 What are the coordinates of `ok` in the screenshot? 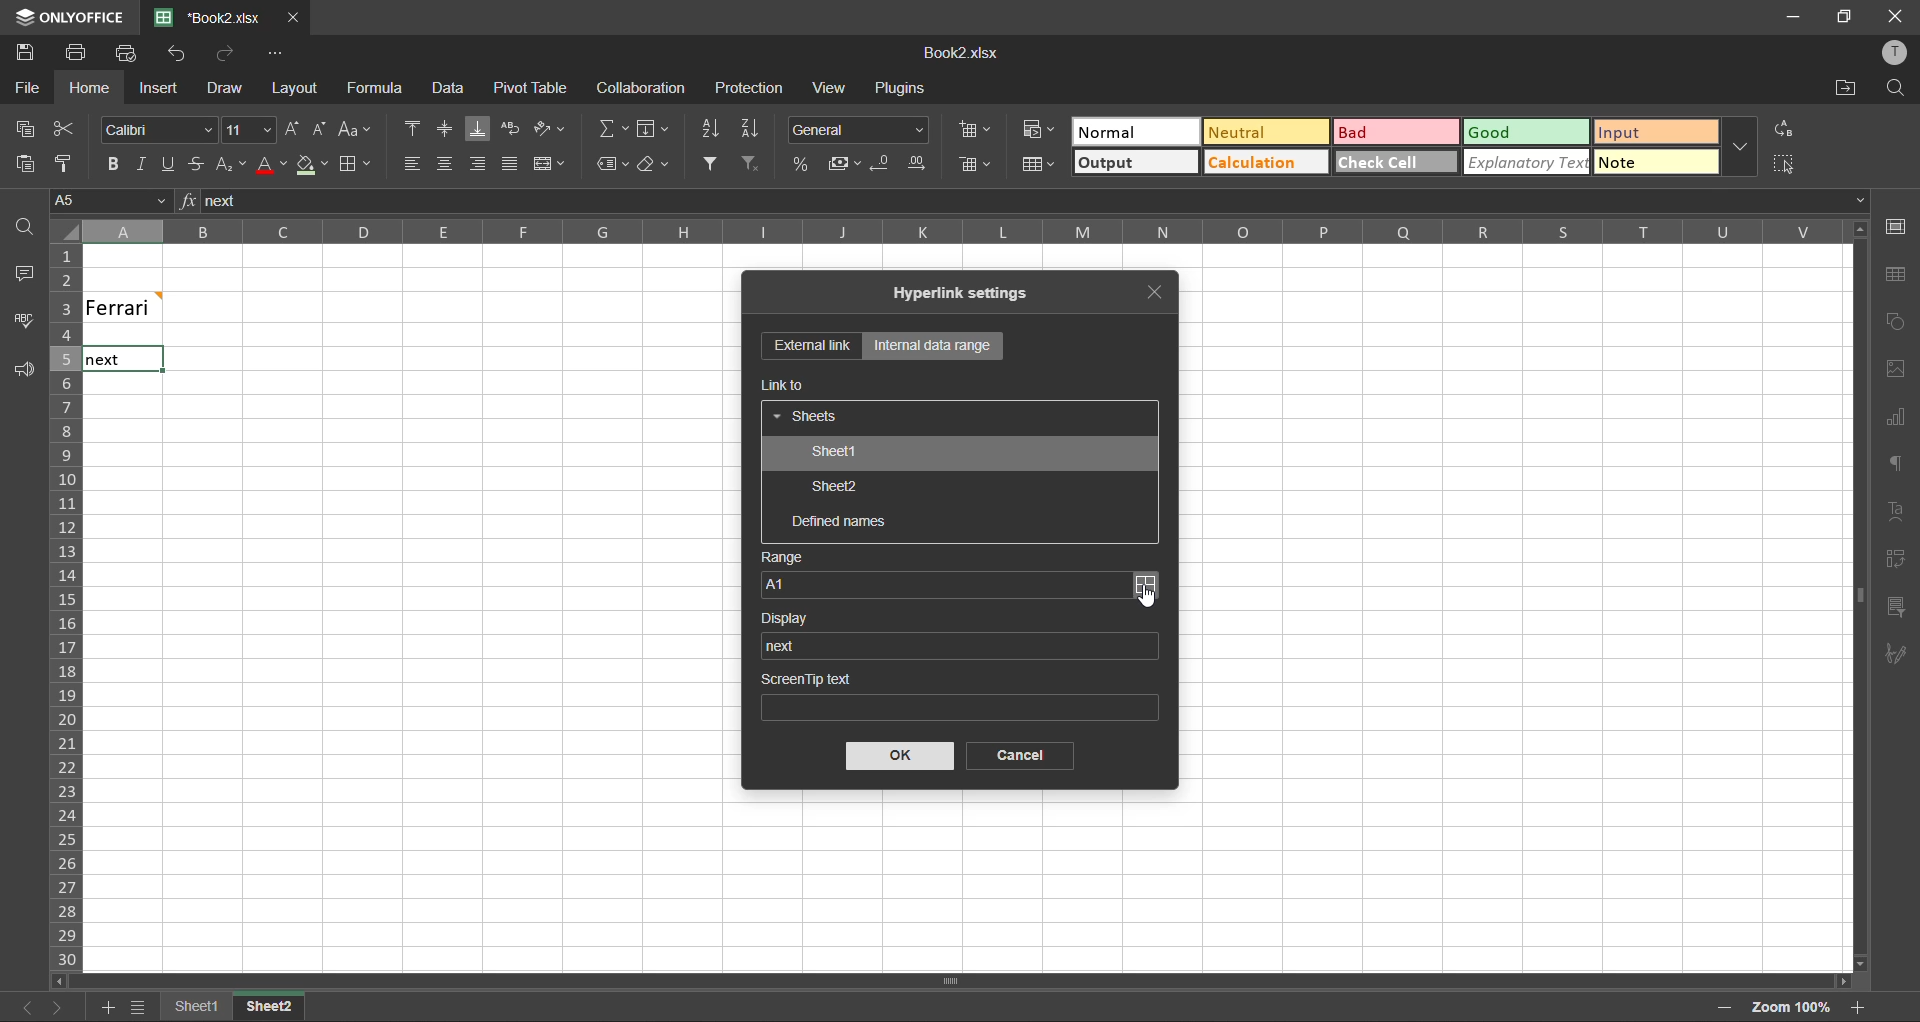 It's located at (901, 756).